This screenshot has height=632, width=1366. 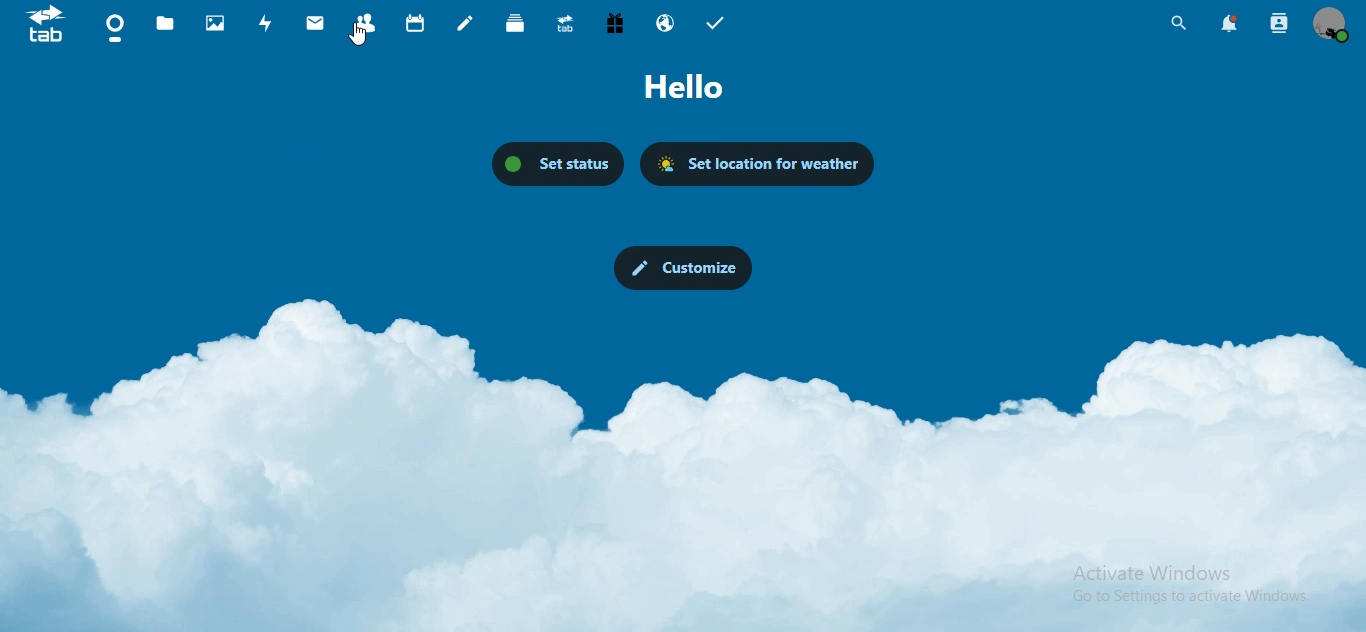 I want to click on set location for weather, so click(x=759, y=165).